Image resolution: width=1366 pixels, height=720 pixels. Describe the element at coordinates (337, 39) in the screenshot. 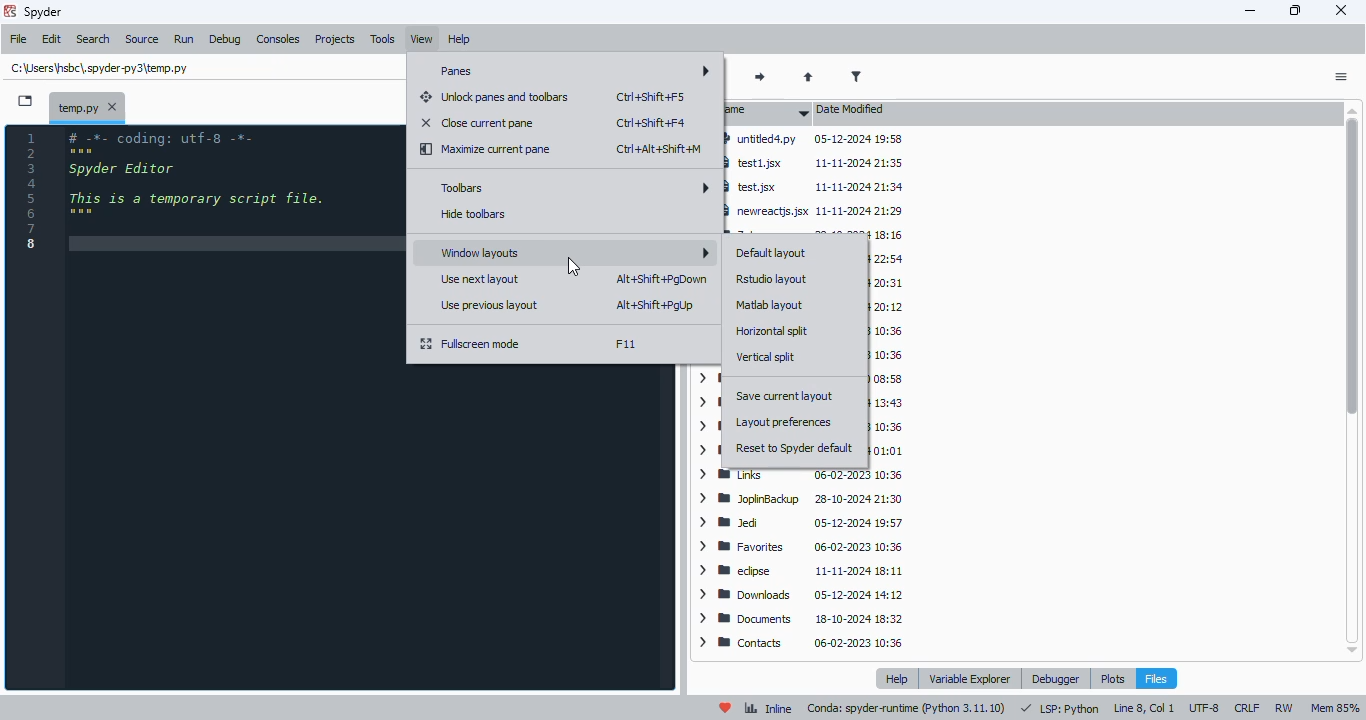

I see `projects` at that location.